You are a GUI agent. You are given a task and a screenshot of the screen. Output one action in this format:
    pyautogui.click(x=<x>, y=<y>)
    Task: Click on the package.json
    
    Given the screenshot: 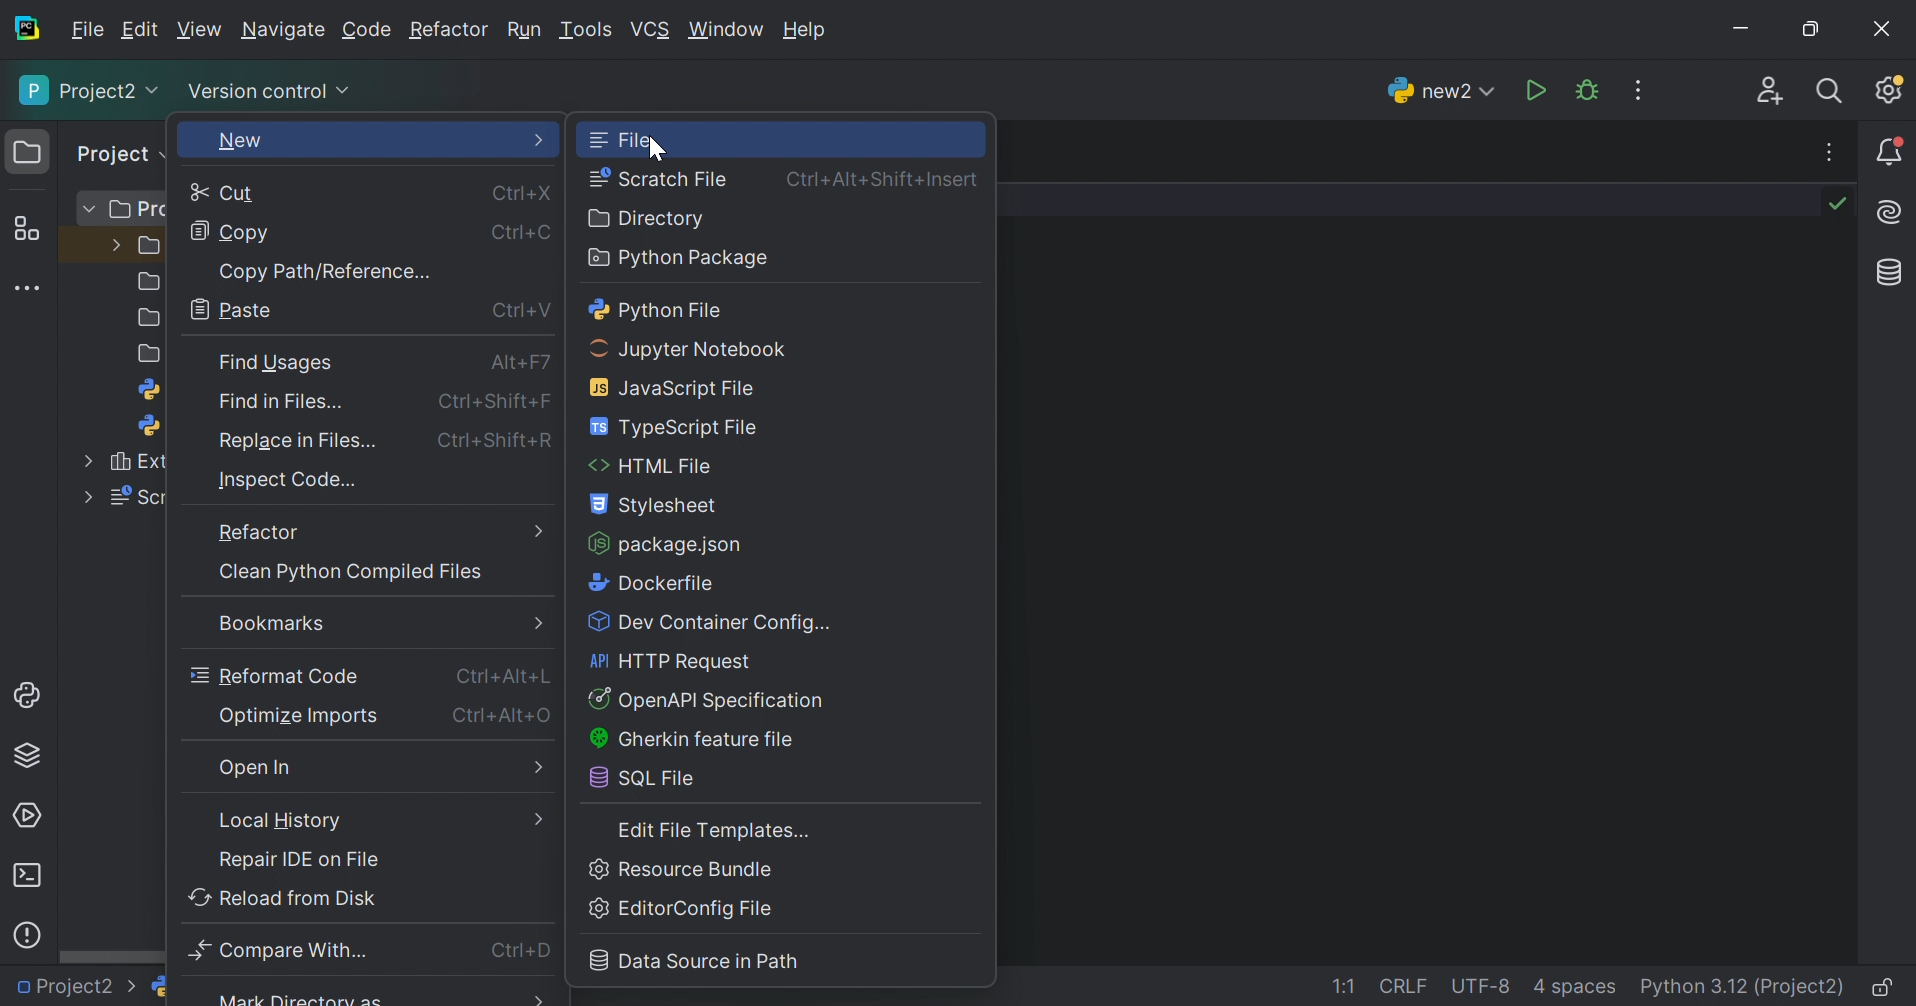 What is the action you would take?
    pyautogui.click(x=666, y=544)
    